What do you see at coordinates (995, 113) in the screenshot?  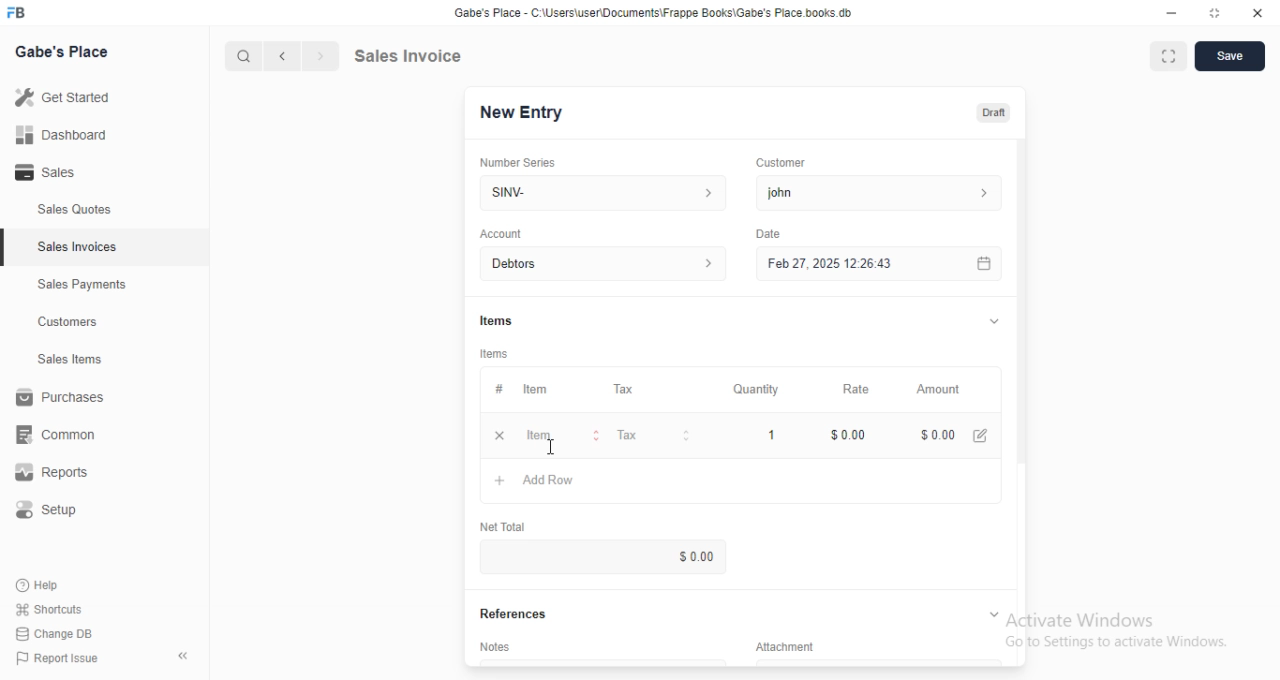 I see `Draft` at bounding box center [995, 113].